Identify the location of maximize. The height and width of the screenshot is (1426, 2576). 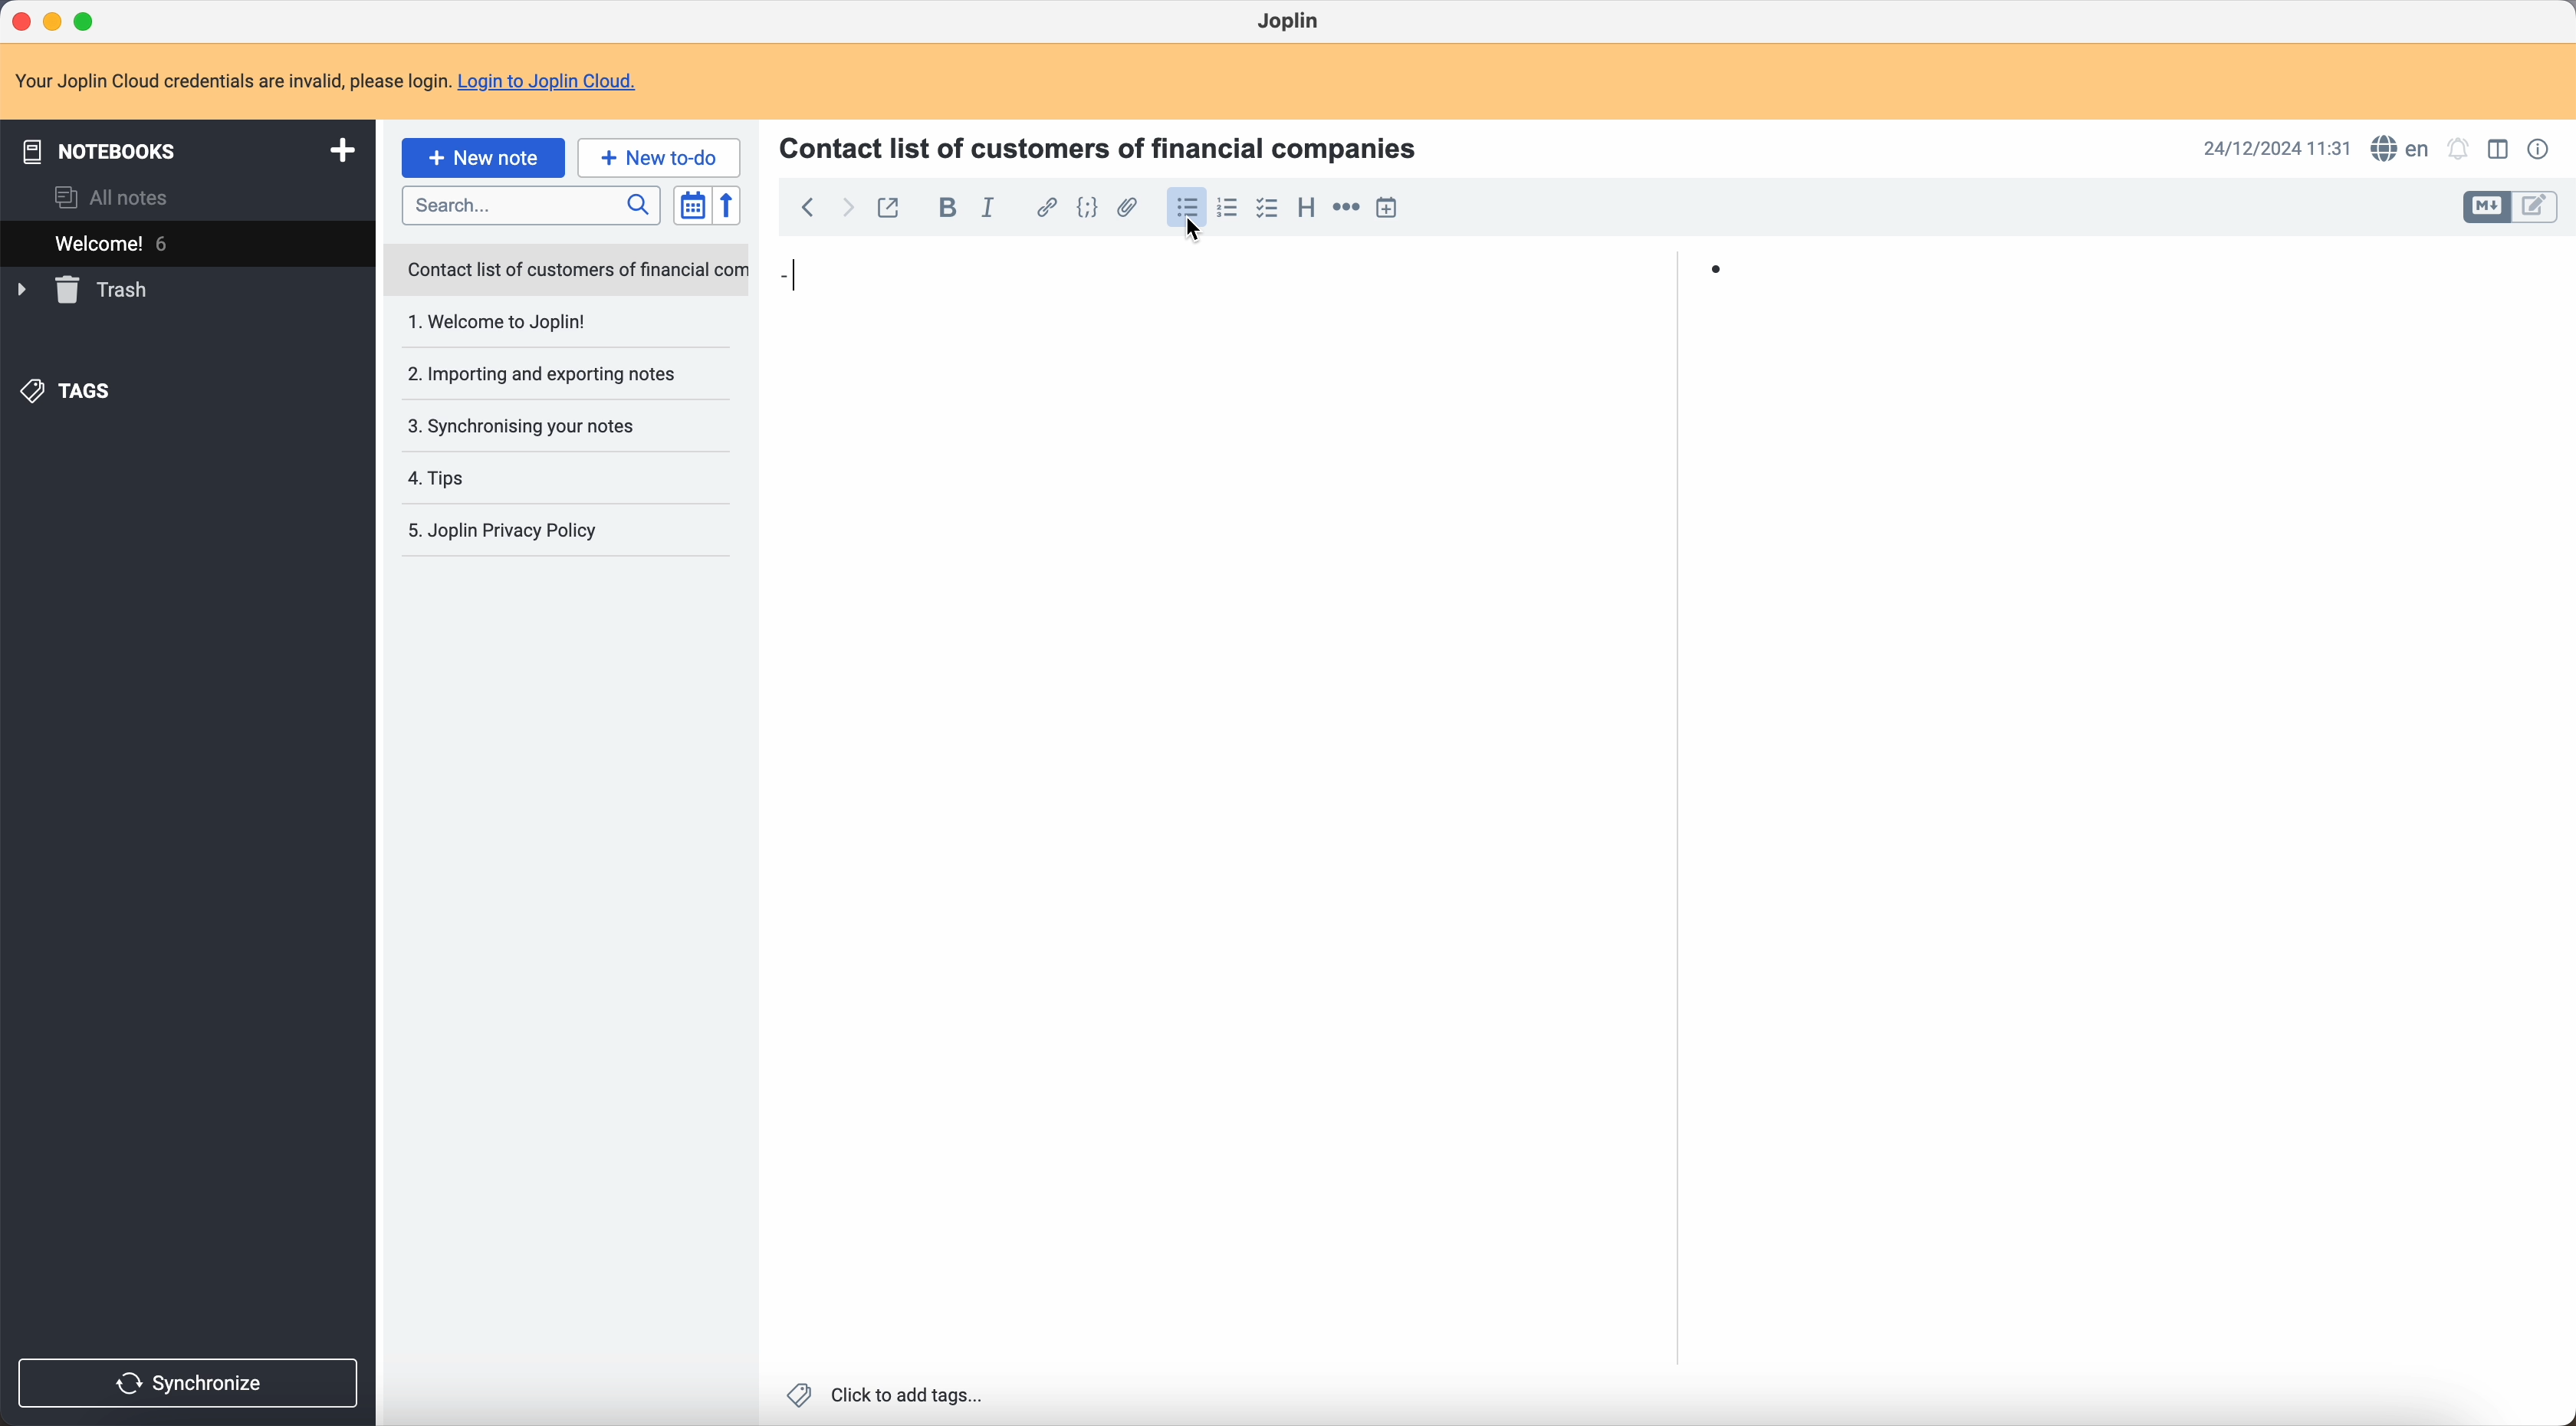
(90, 18).